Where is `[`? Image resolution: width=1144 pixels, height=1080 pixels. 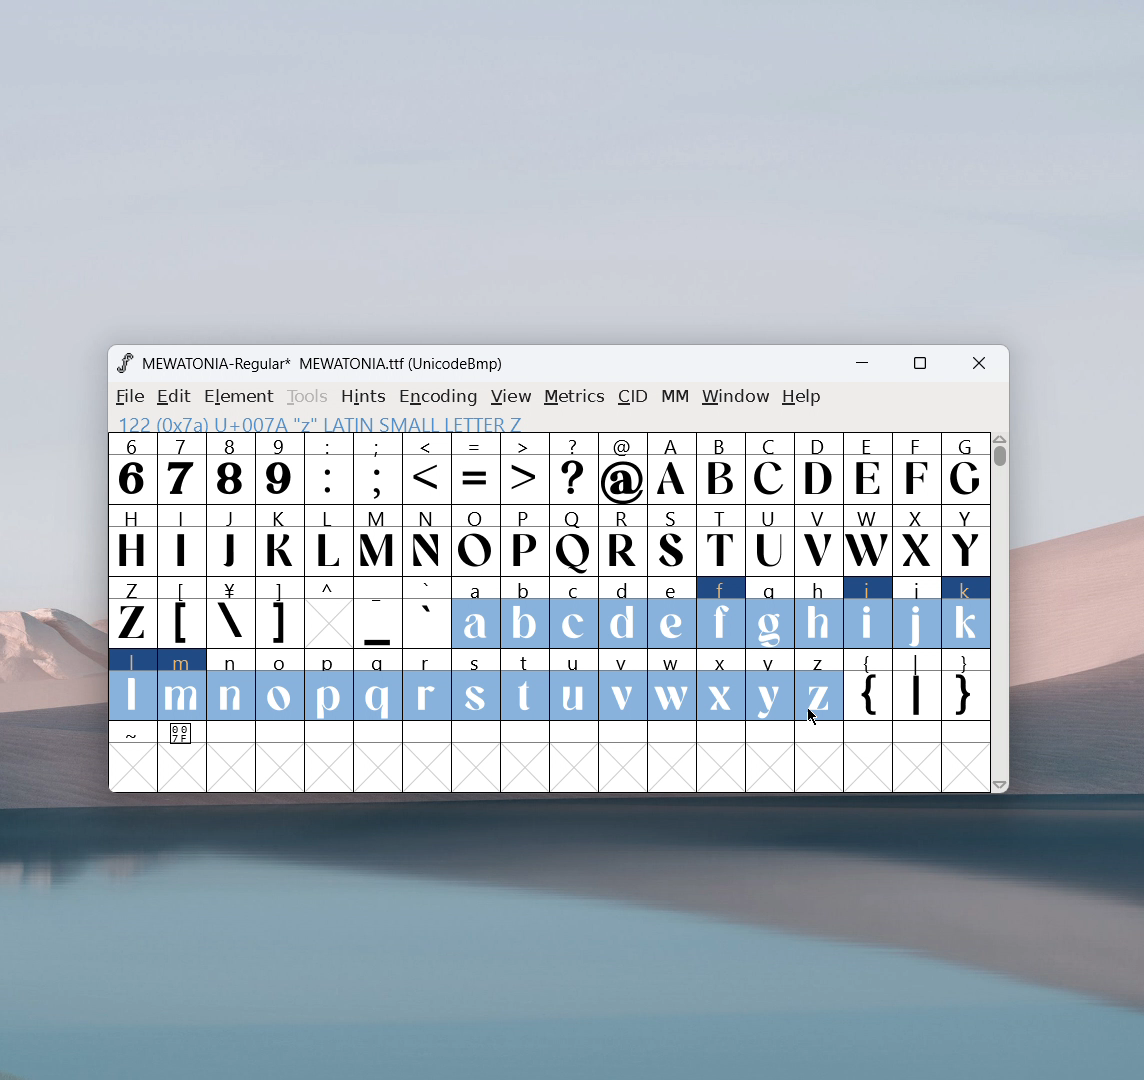
[ is located at coordinates (182, 613).